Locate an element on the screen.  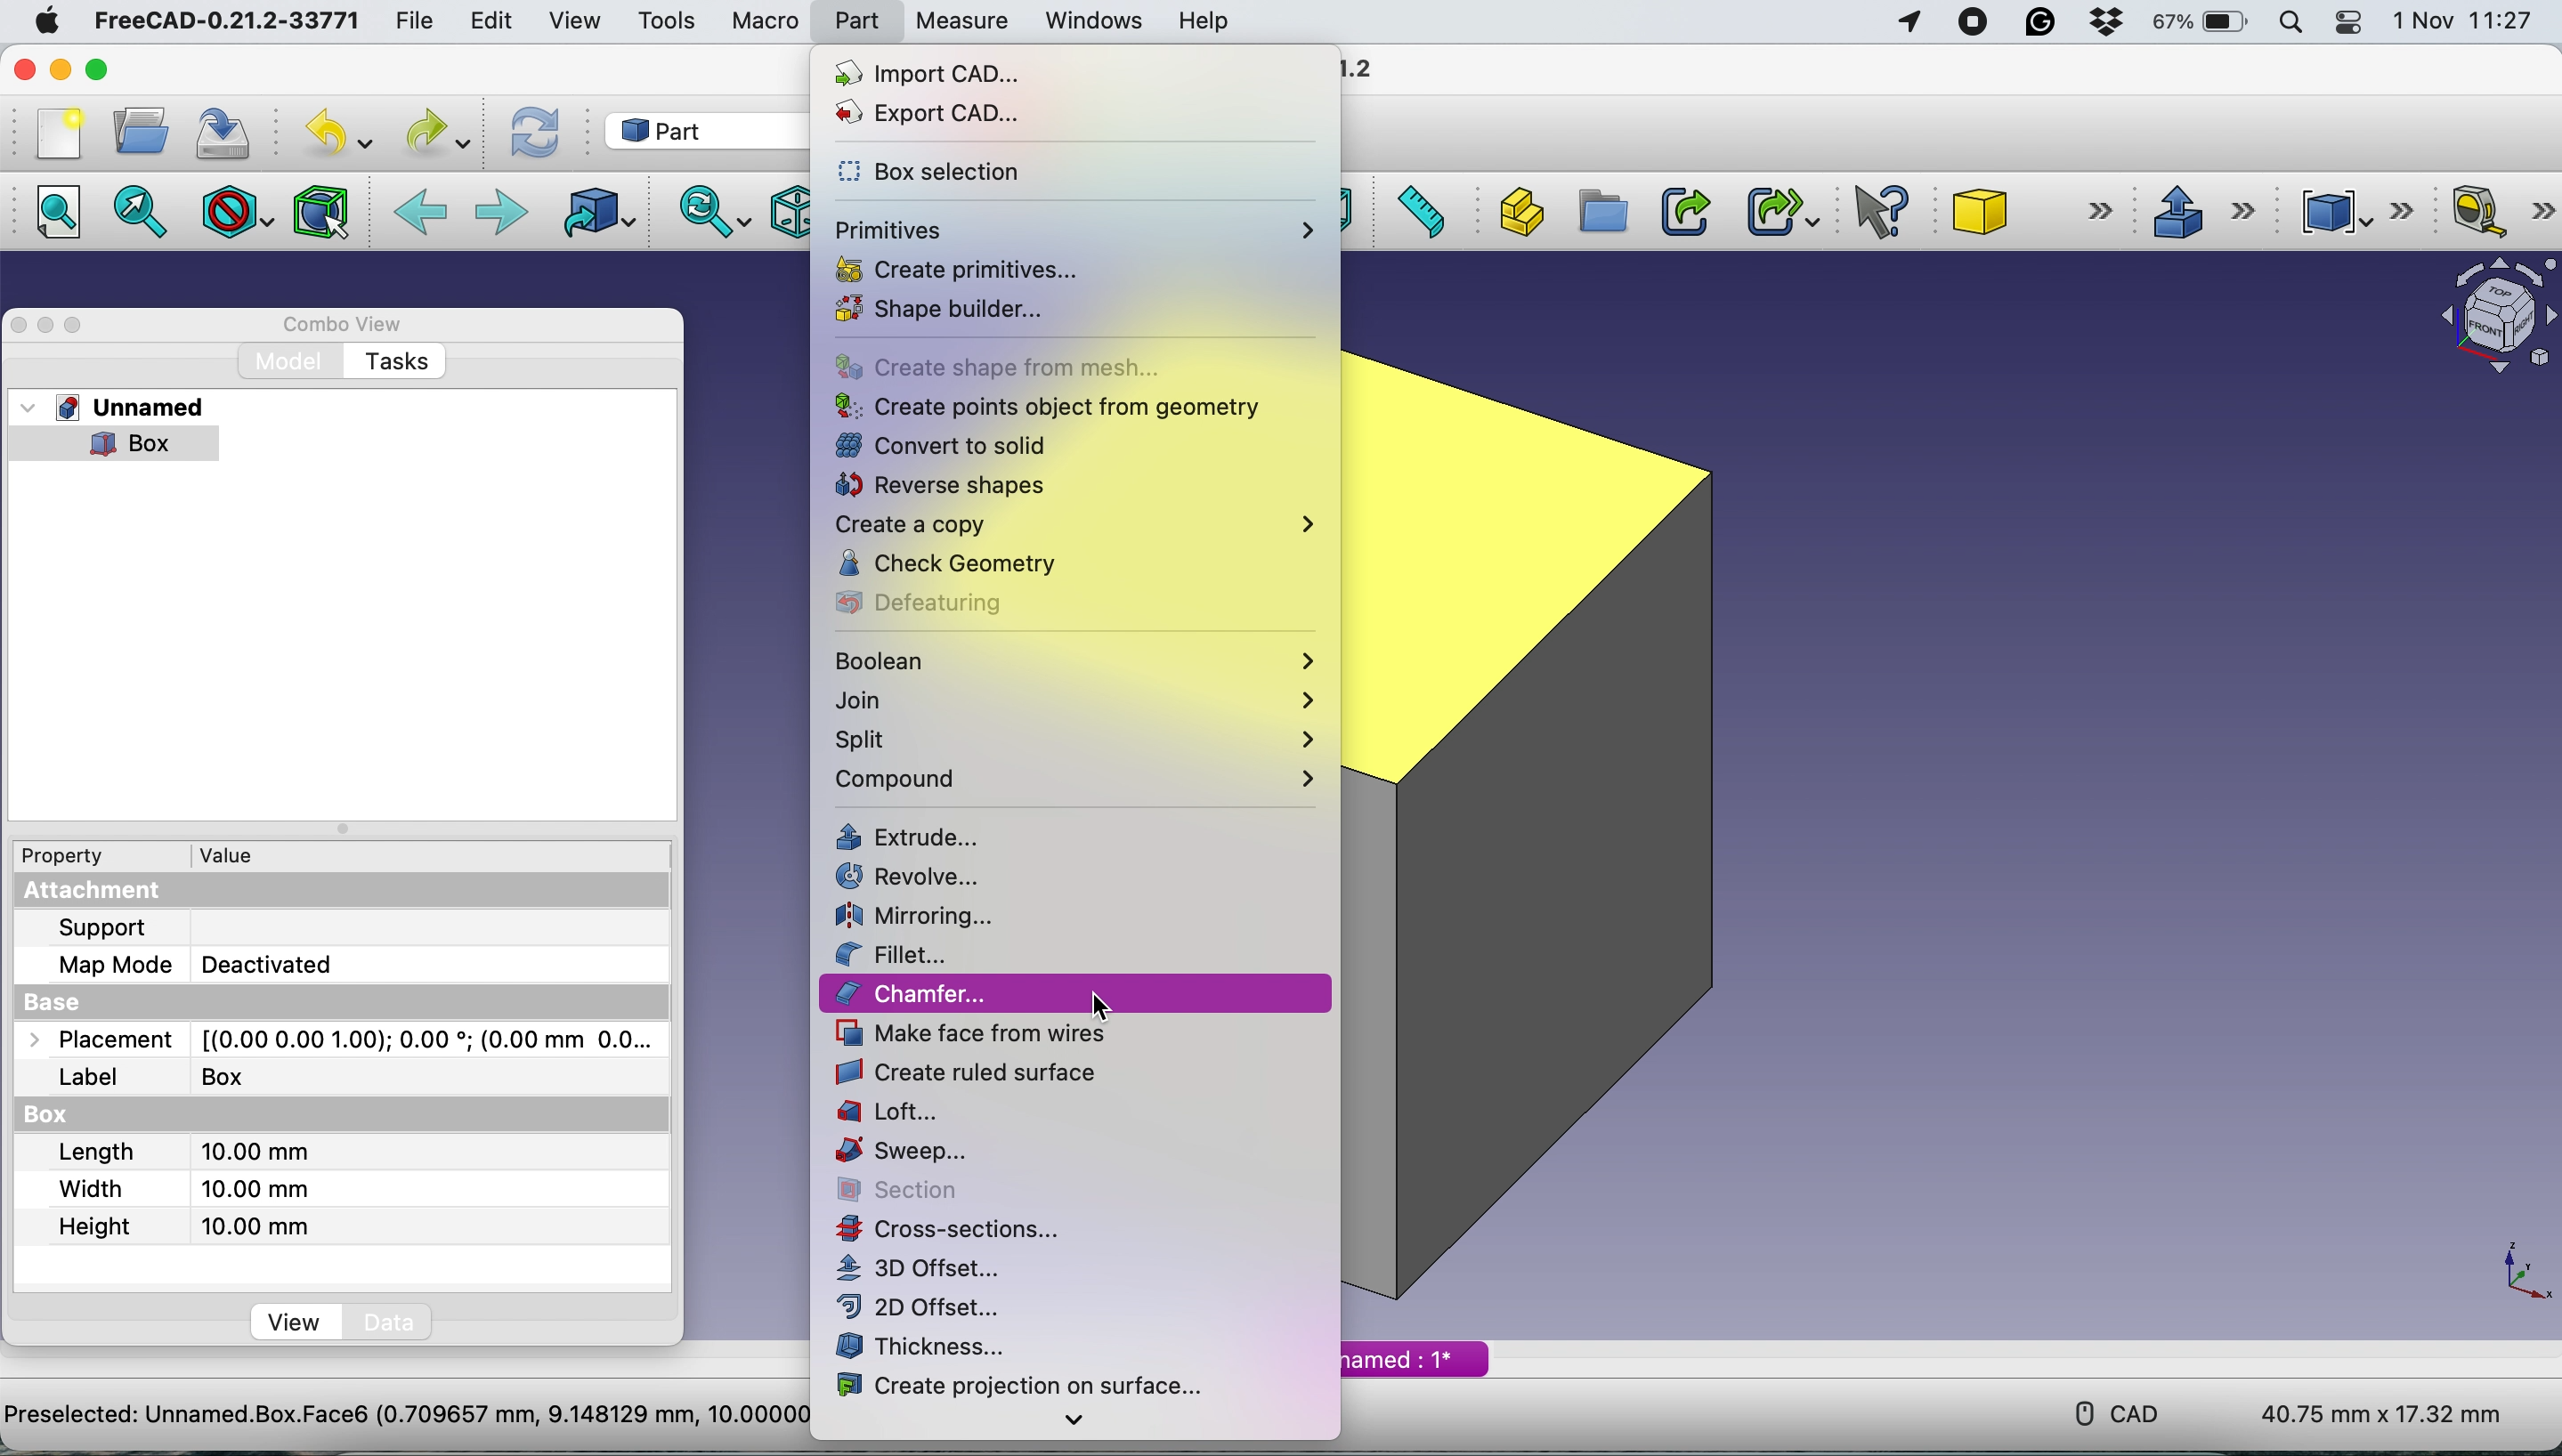
save is located at coordinates (234, 138).